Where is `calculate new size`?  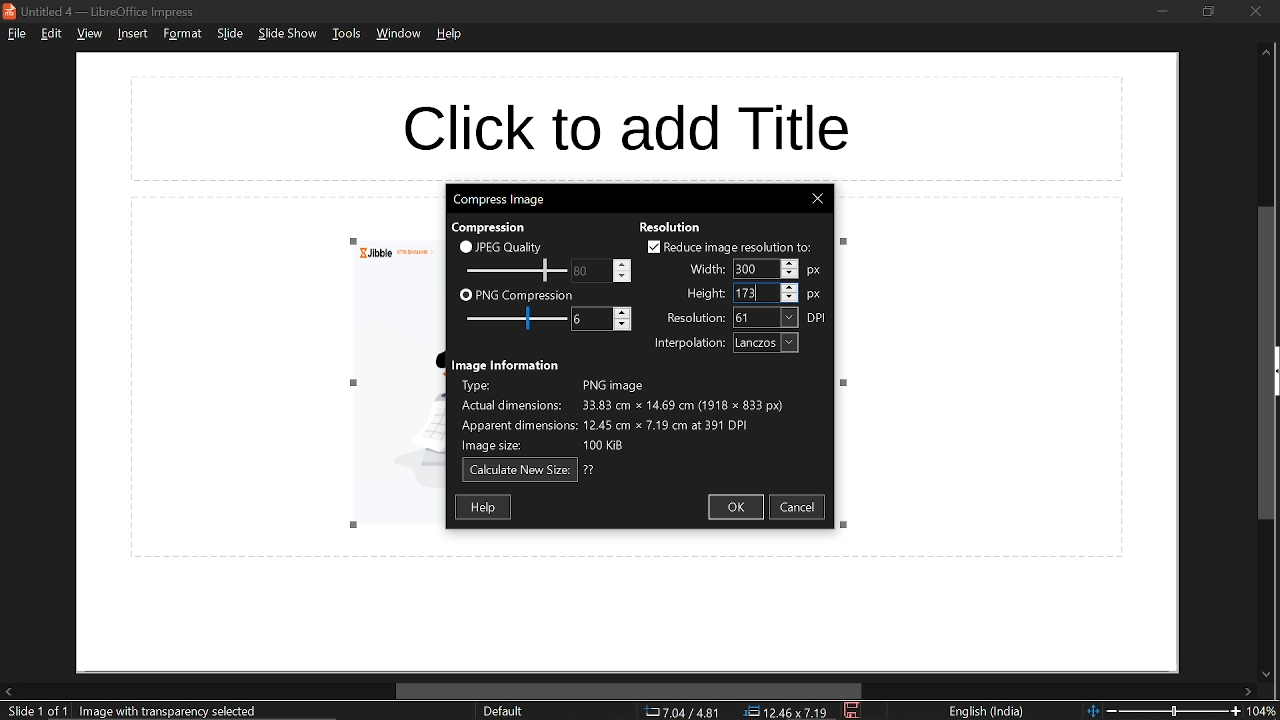 calculate new size is located at coordinates (519, 470).